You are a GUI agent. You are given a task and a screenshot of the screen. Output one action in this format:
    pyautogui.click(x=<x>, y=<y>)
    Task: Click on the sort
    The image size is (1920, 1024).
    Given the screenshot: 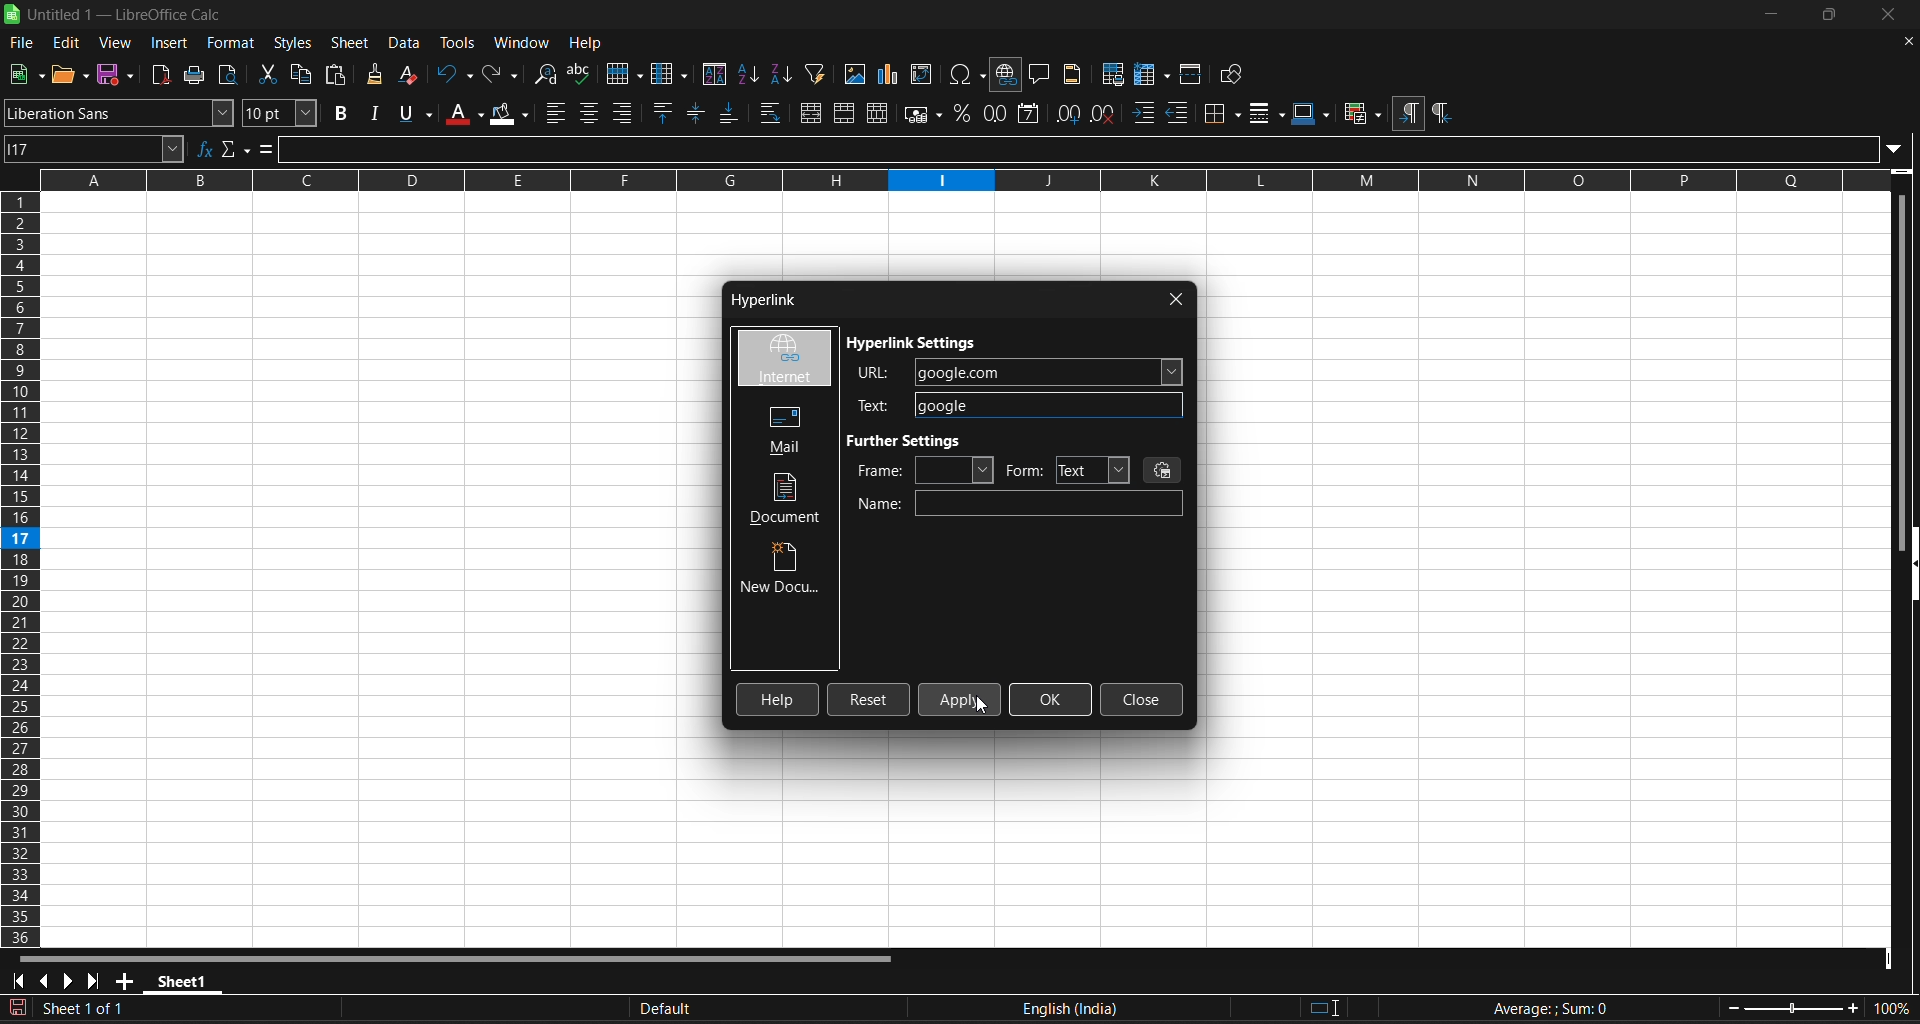 What is the action you would take?
    pyautogui.click(x=715, y=73)
    